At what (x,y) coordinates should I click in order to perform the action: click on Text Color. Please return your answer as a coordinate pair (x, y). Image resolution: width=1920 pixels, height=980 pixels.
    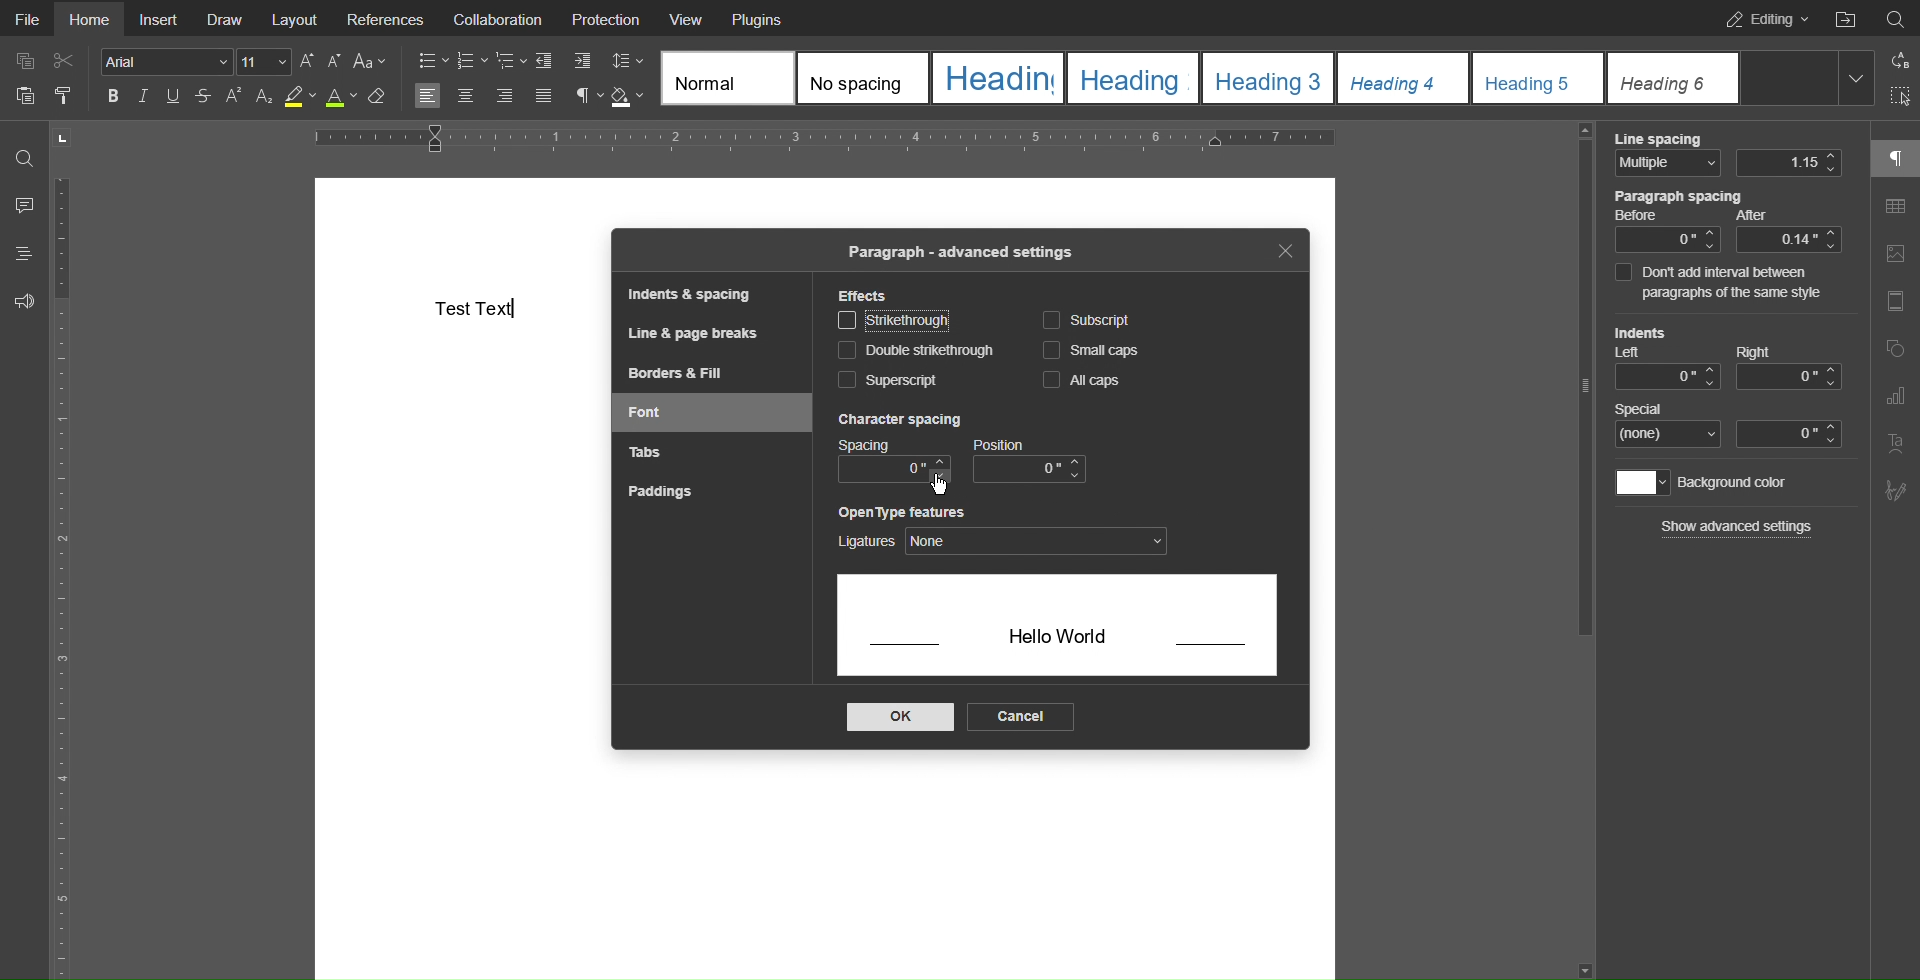
    Looking at the image, I should click on (341, 97).